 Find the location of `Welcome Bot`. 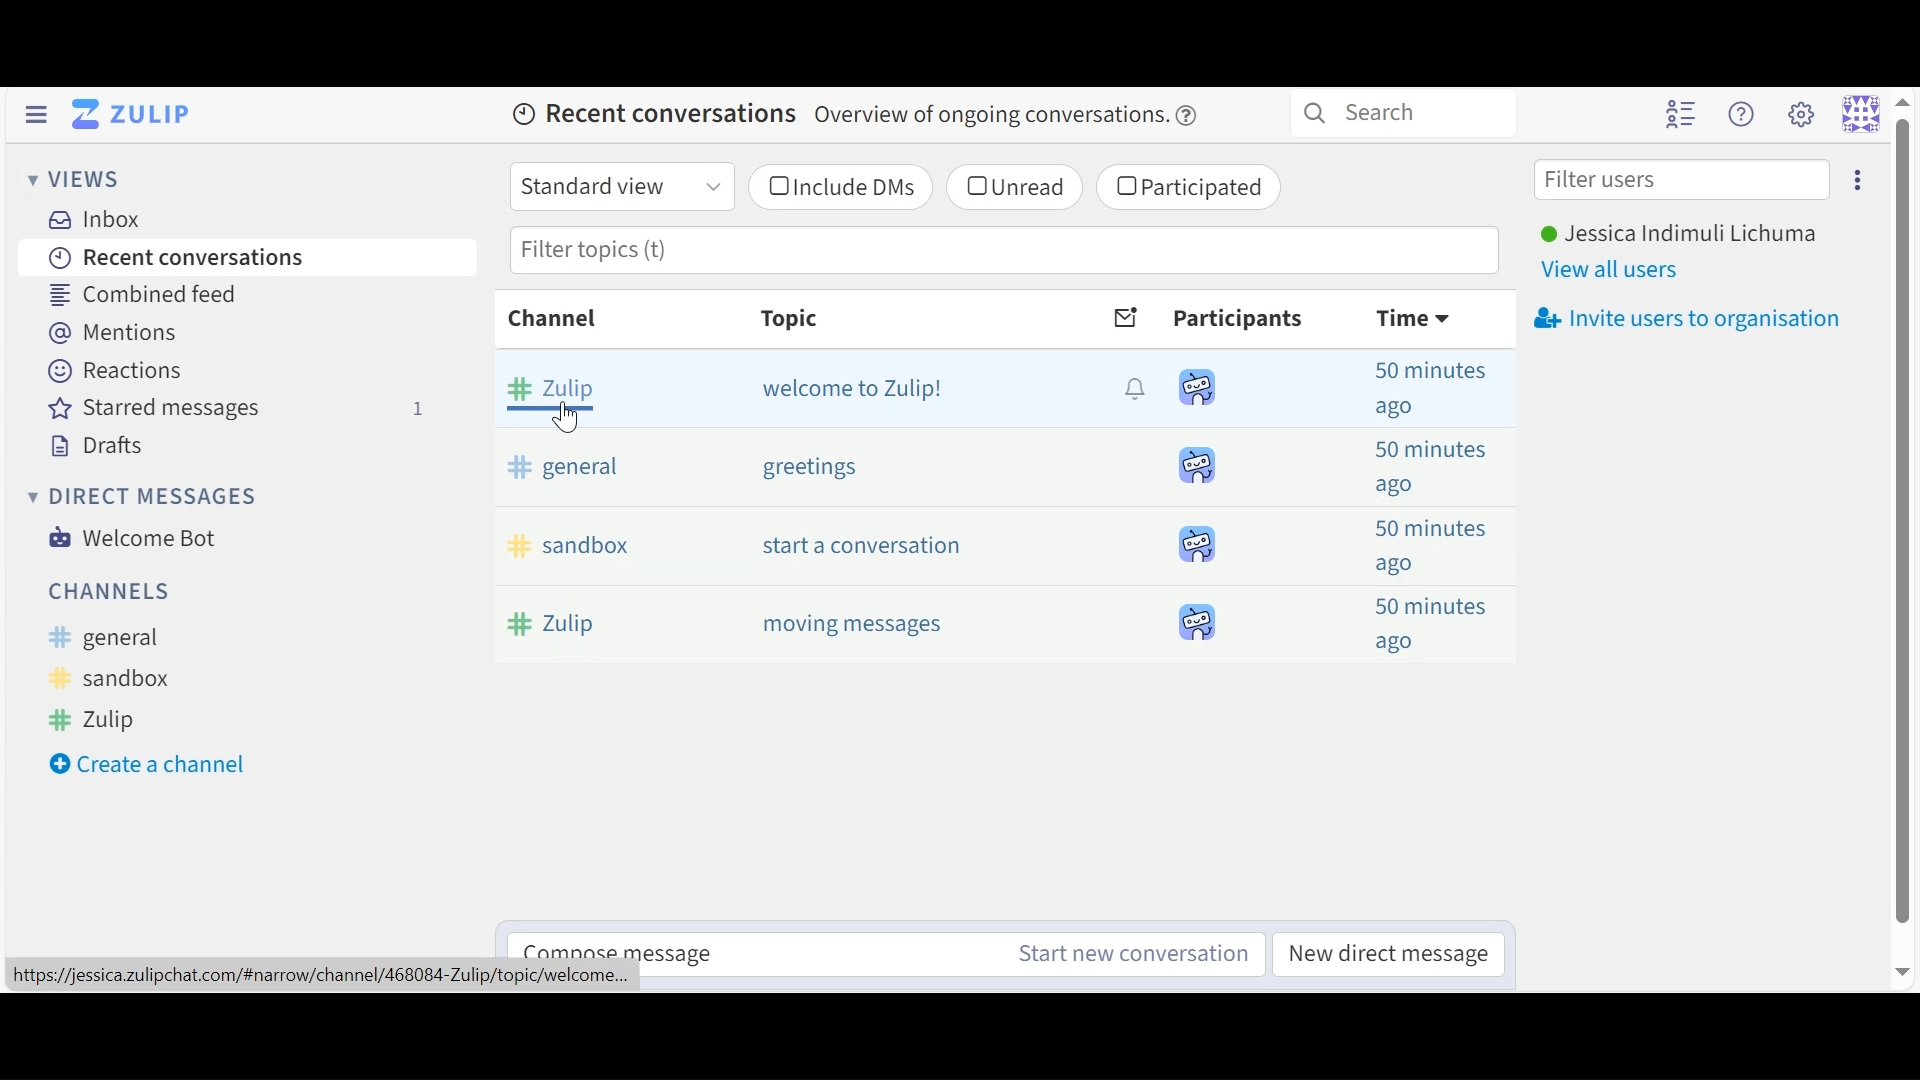

Welcome Bot is located at coordinates (133, 539).